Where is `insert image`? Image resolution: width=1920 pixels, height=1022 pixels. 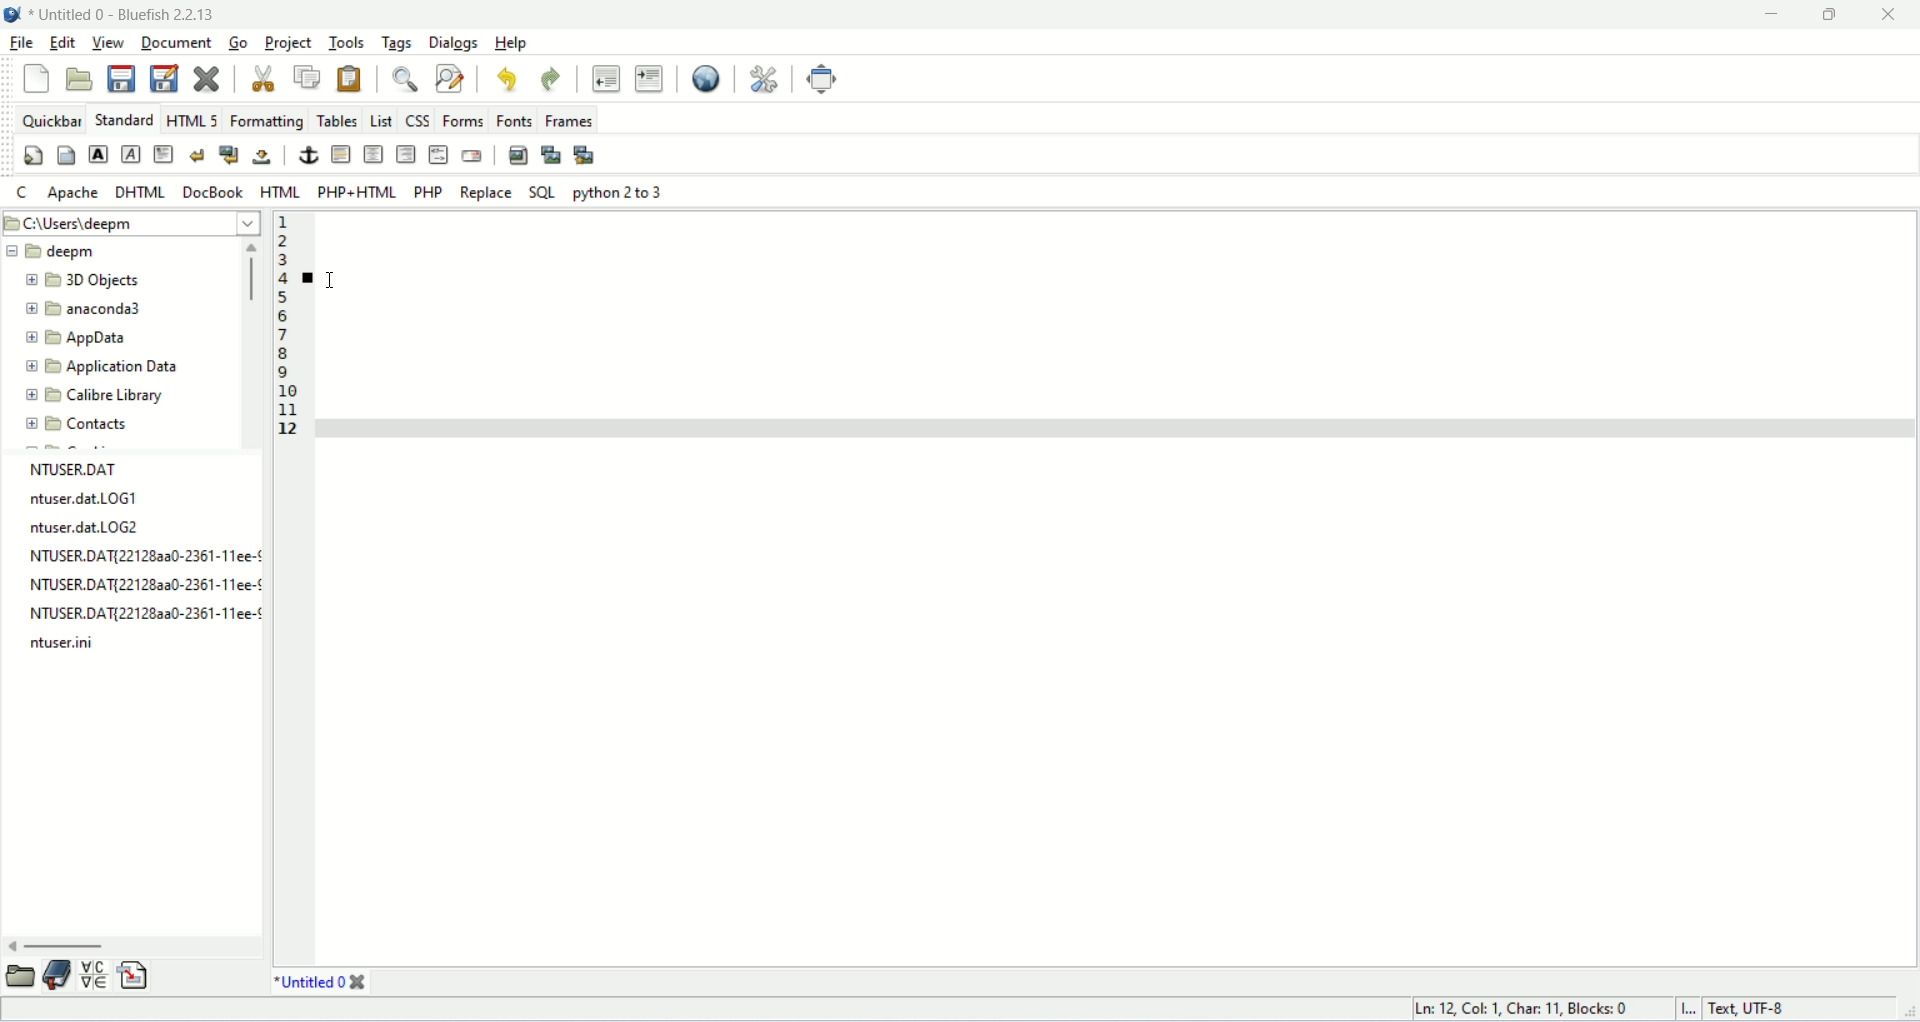 insert image is located at coordinates (520, 156).